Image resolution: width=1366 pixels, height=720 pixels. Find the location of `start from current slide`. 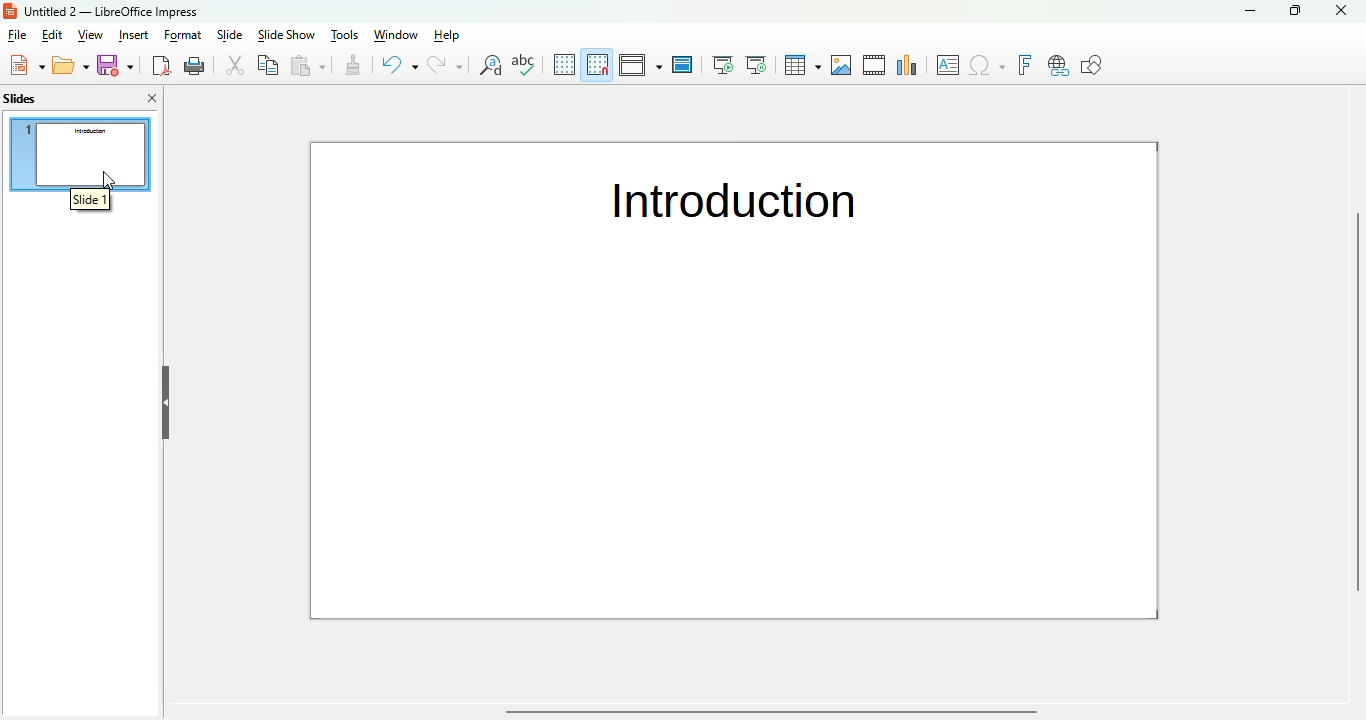

start from current slide is located at coordinates (756, 65).